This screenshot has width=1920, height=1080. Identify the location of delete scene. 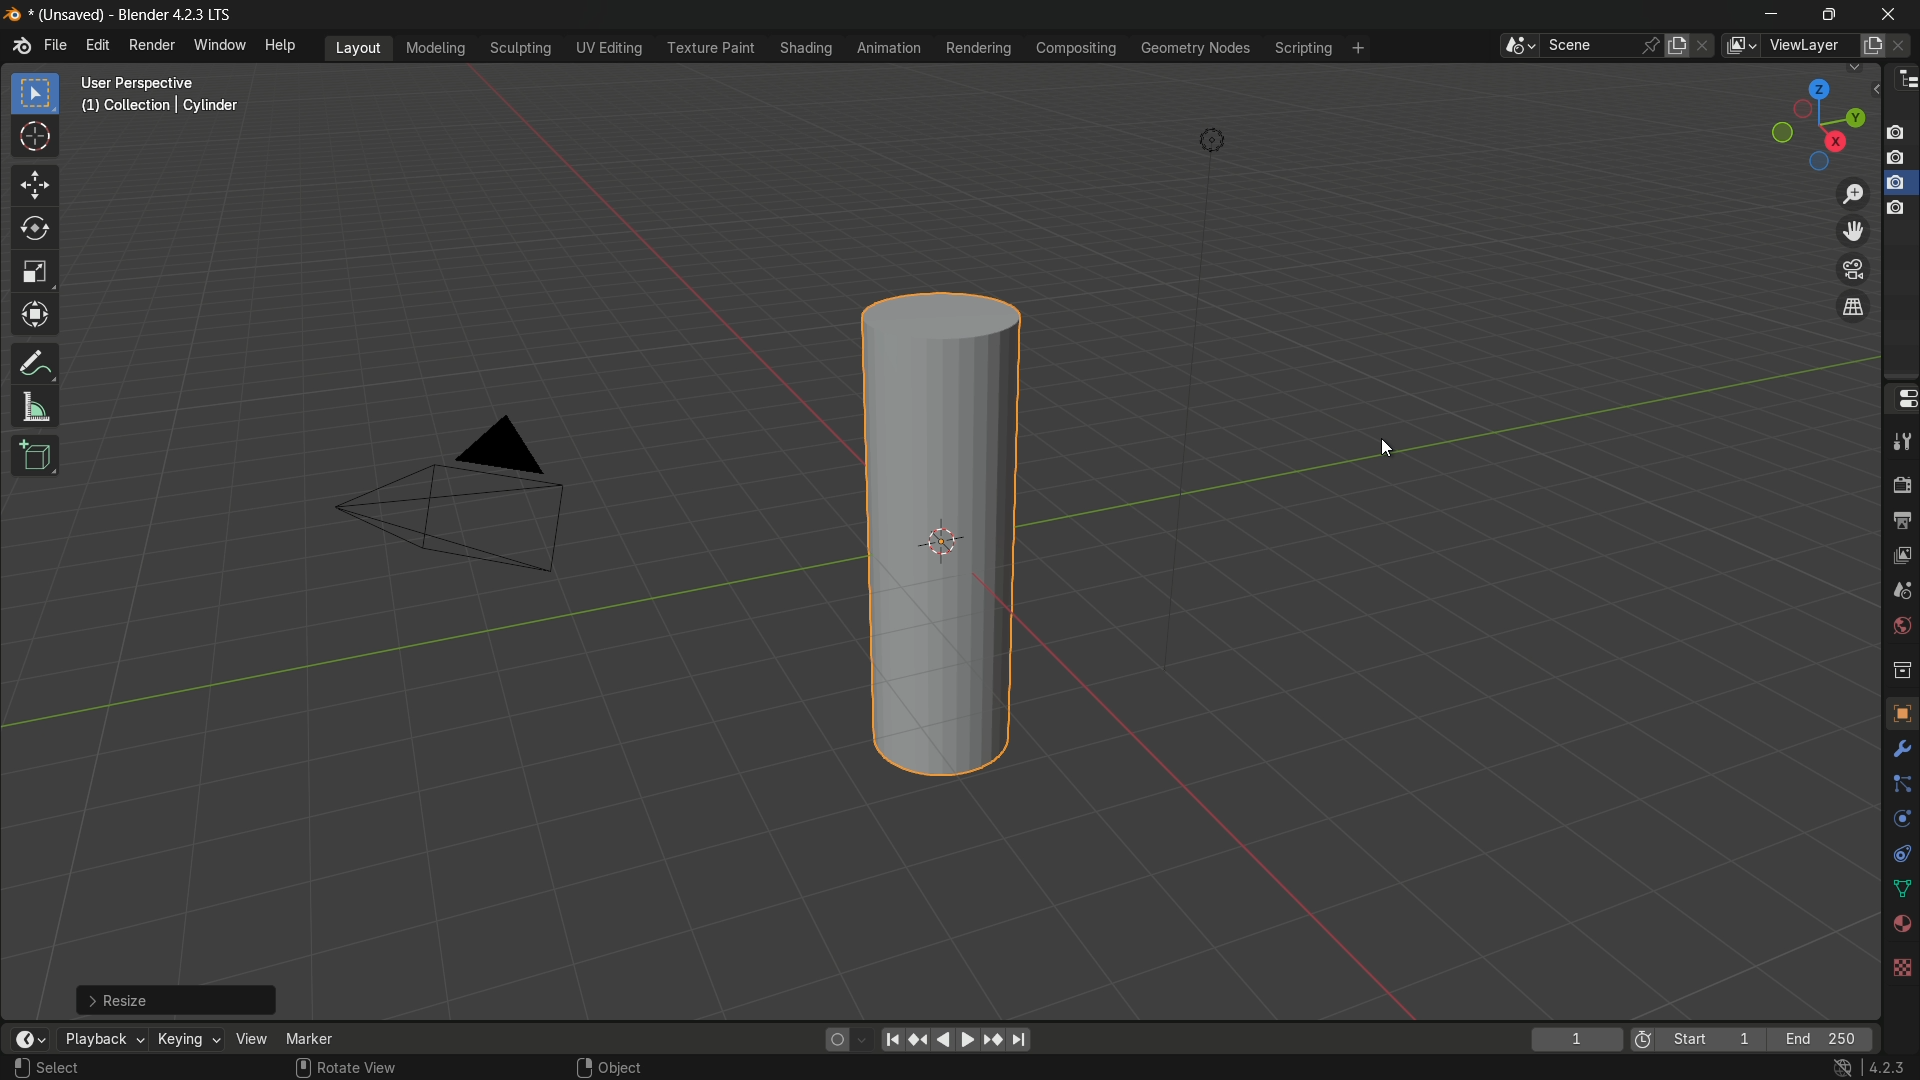
(1707, 47).